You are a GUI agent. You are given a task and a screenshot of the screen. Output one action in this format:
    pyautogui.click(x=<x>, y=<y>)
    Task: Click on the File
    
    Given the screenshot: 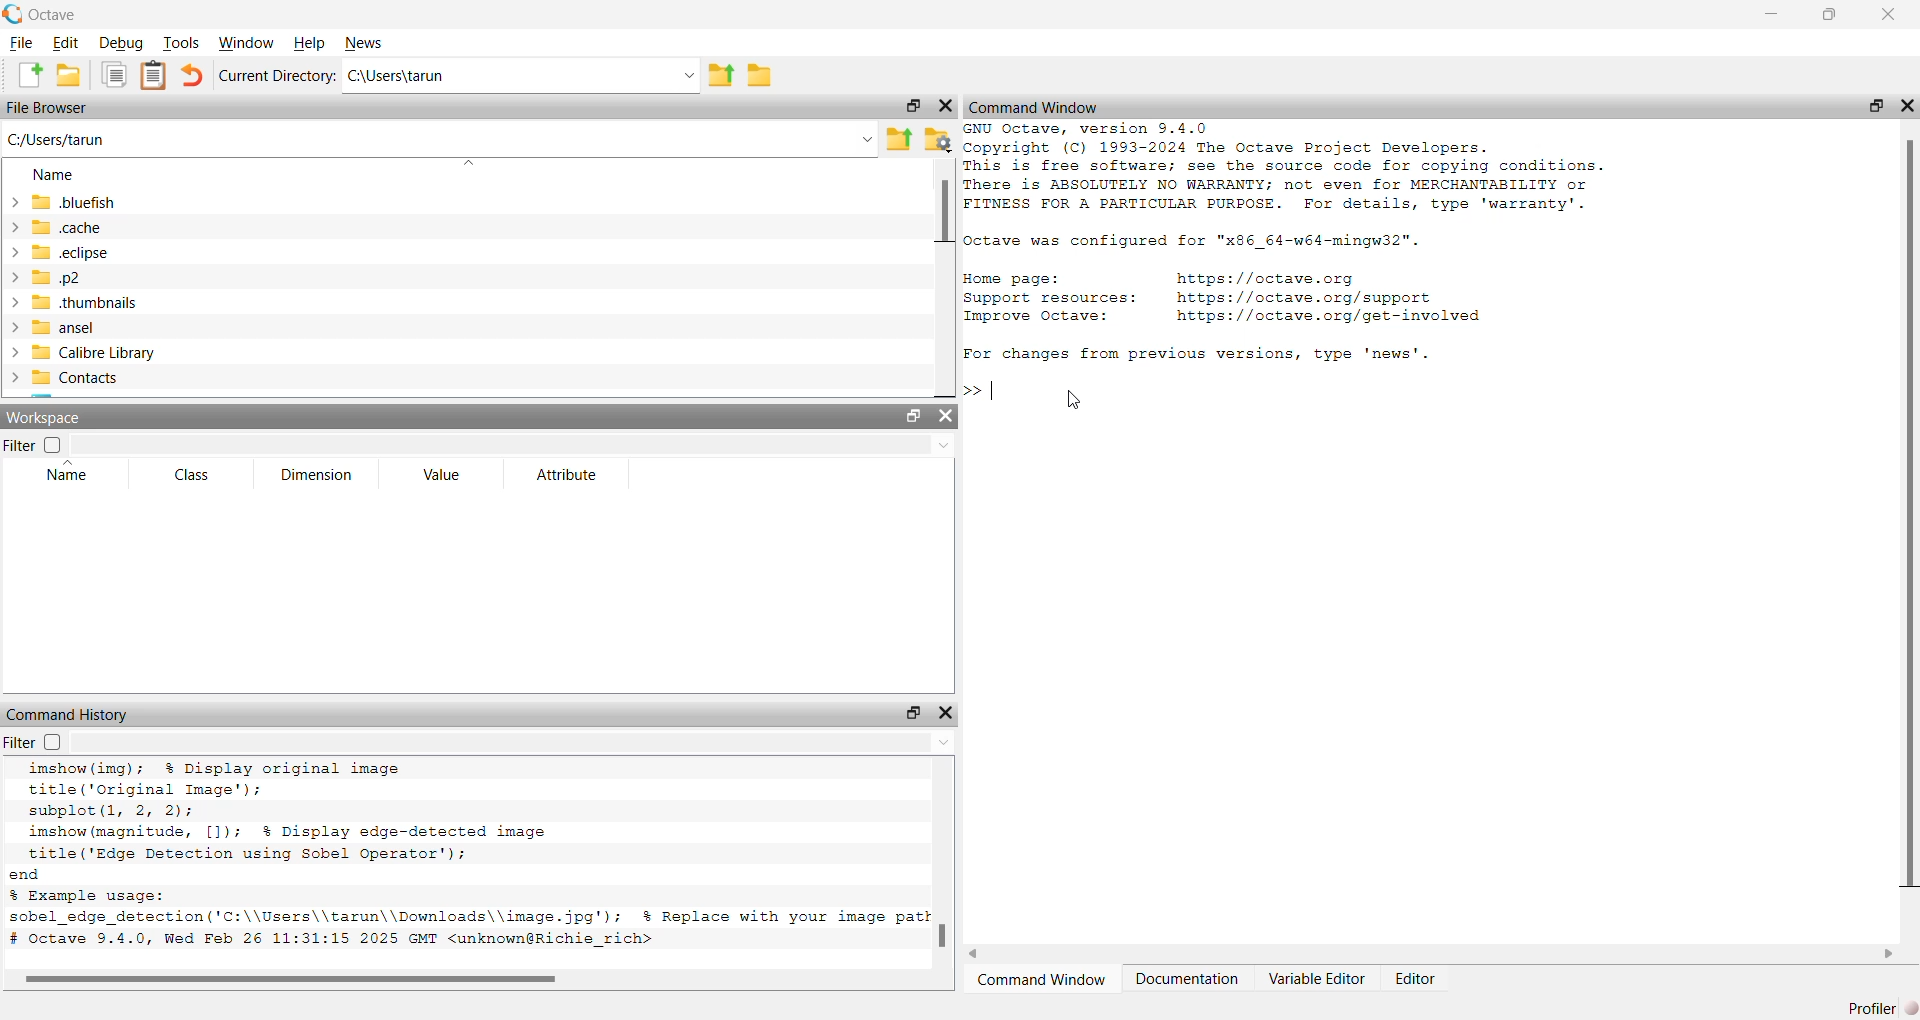 What is the action you would take?
    pyautogui.click(x=22, y=45)
    